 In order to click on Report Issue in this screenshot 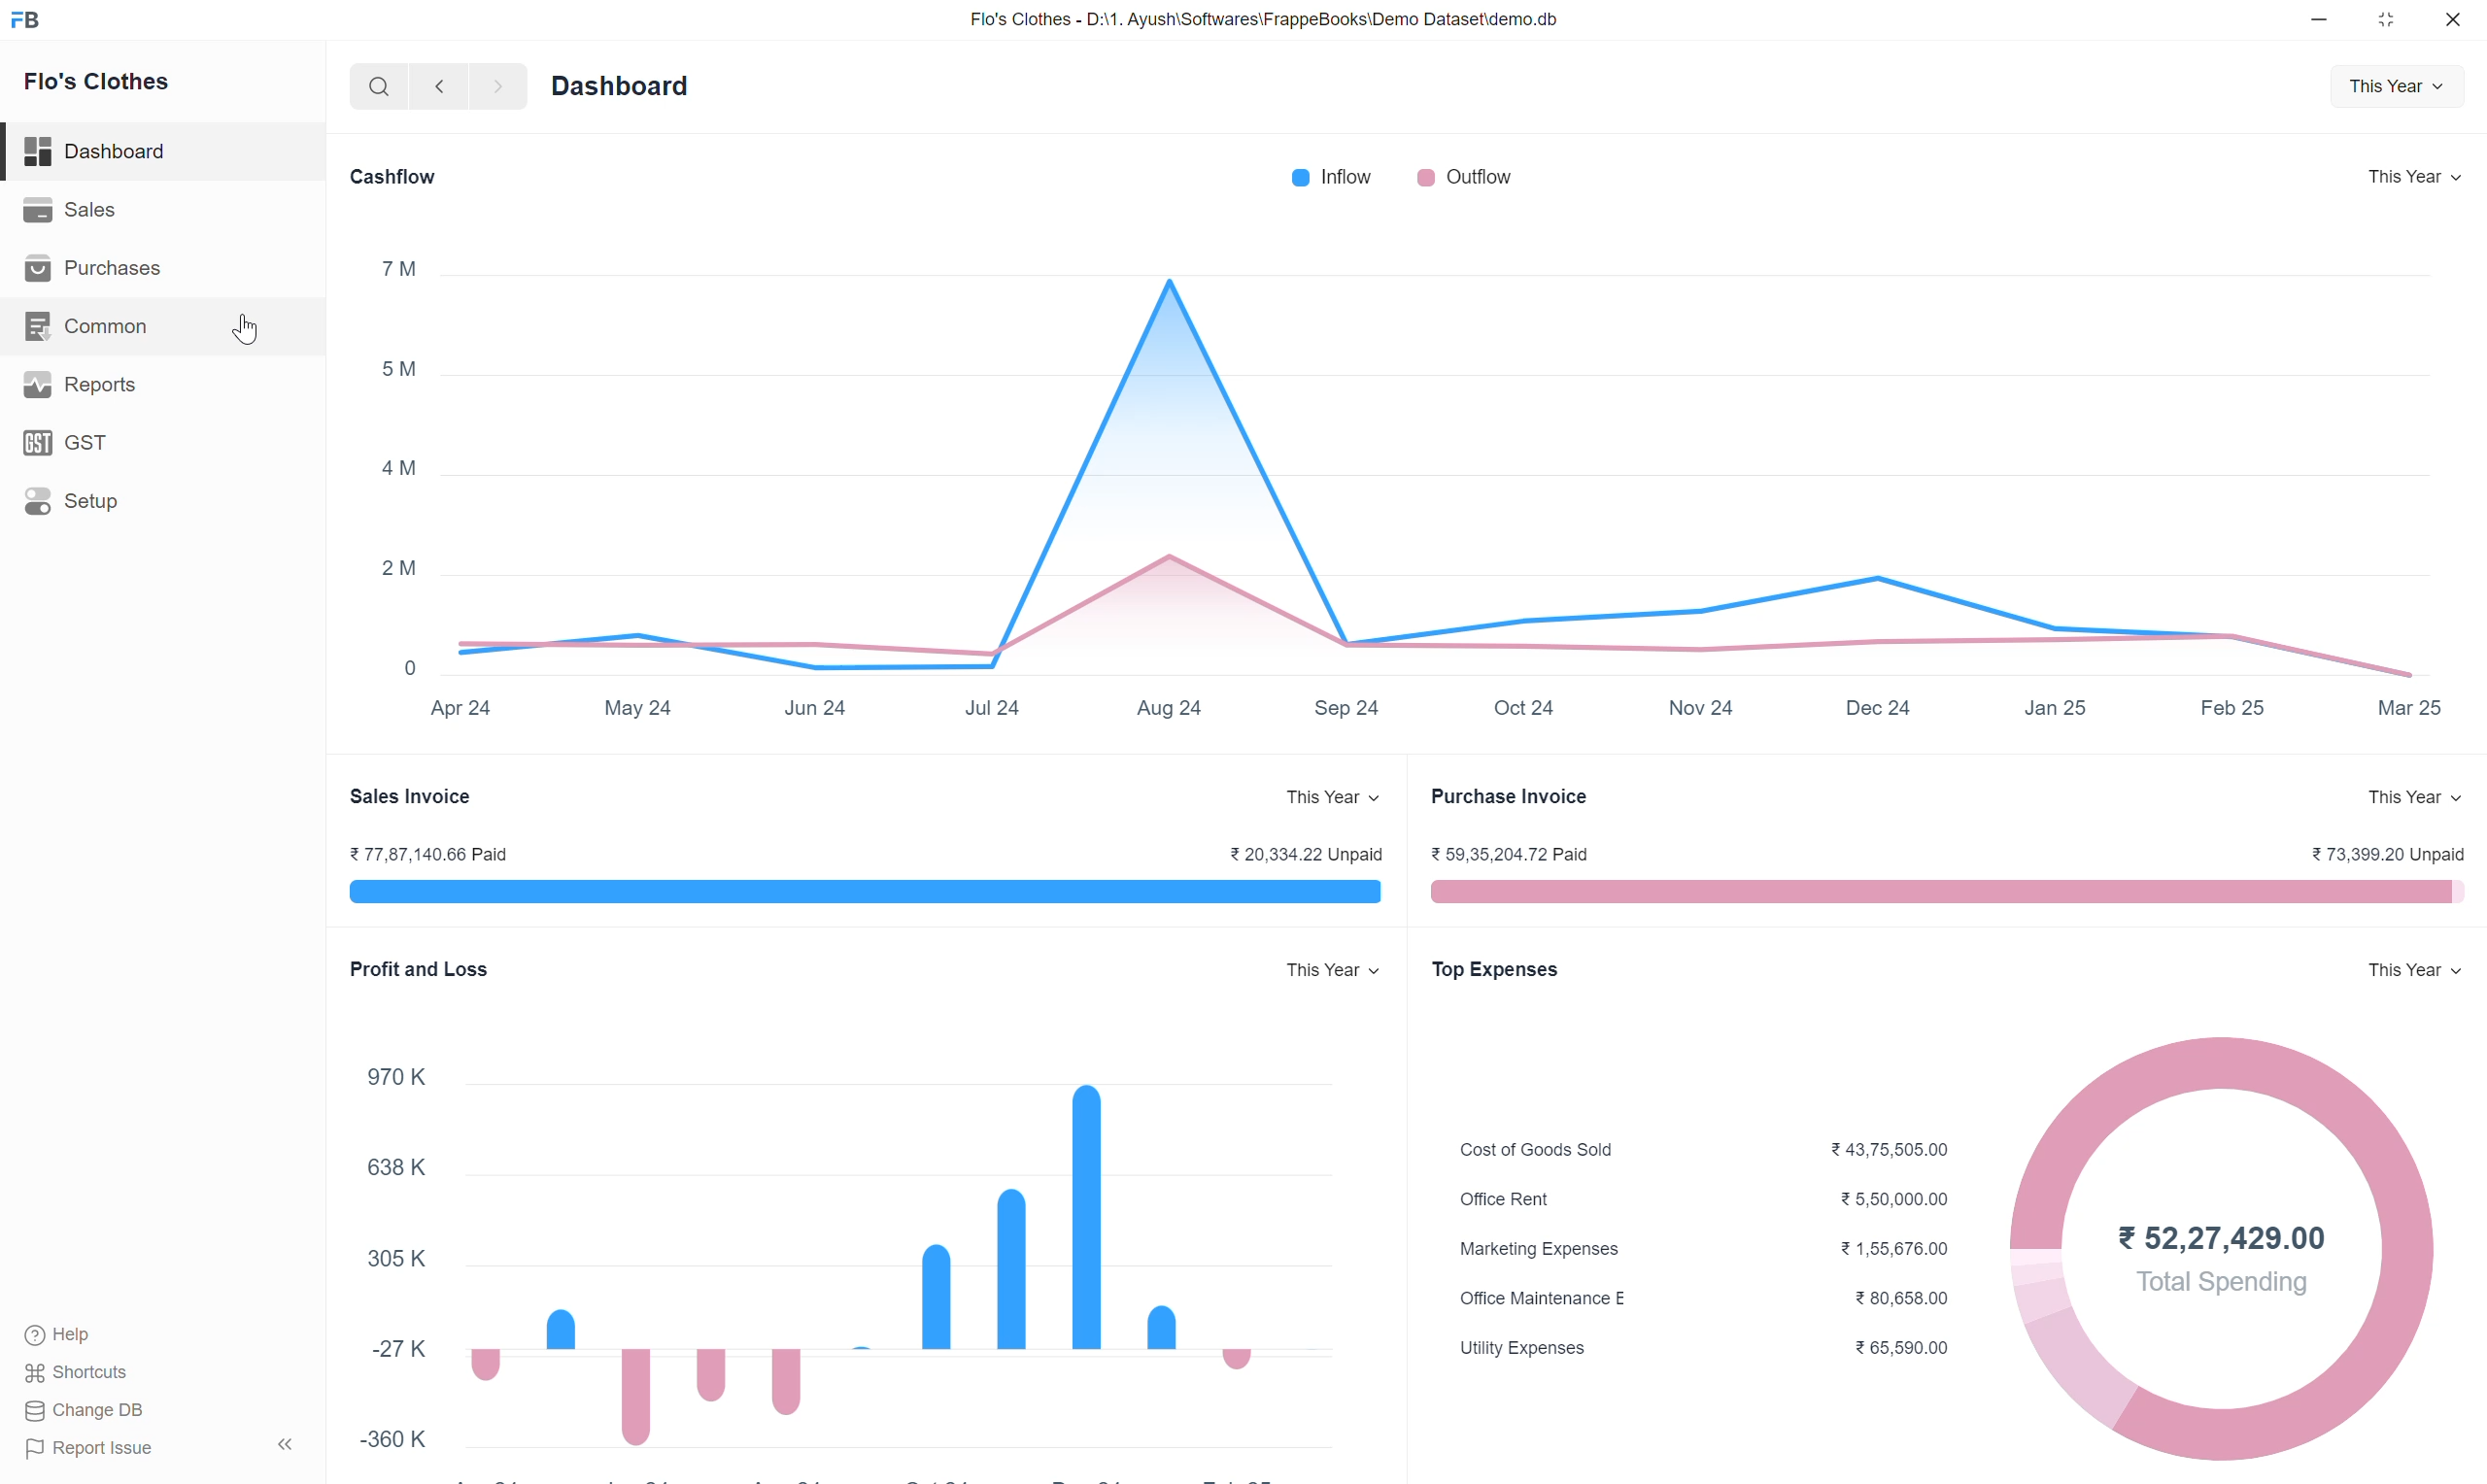, I will do `click(162, 1448)`.